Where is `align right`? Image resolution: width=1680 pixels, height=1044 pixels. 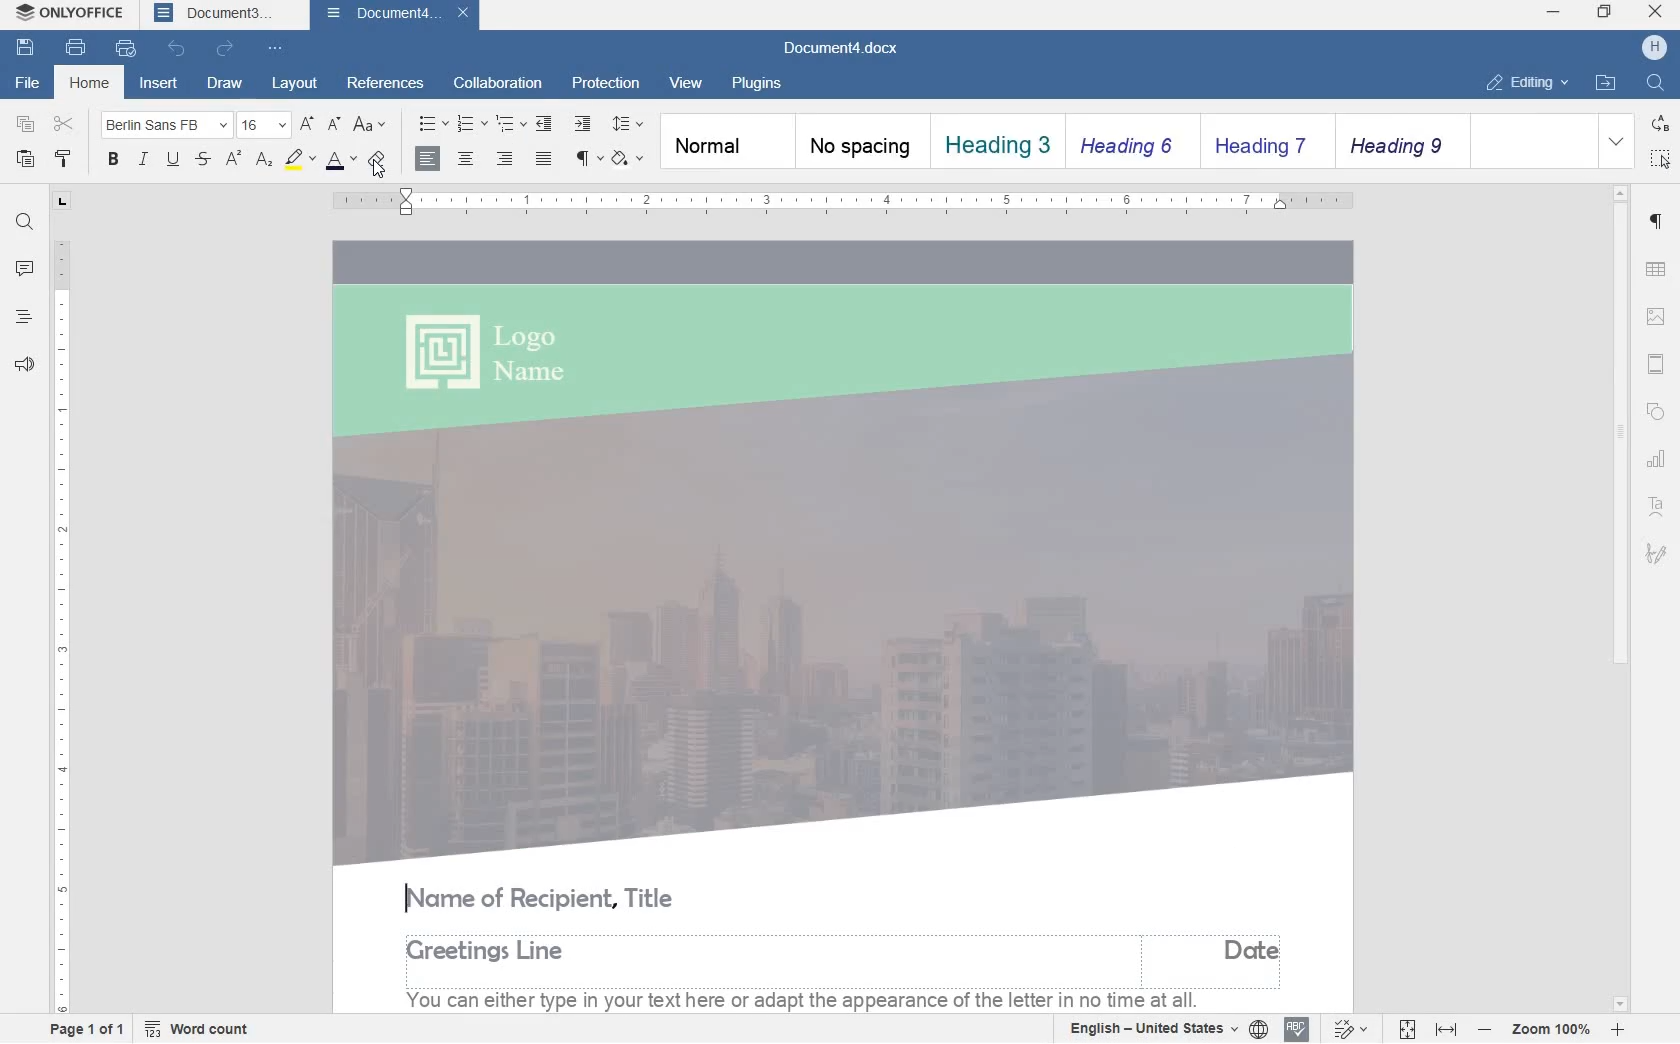
align right is located at coordinates (504, 159).